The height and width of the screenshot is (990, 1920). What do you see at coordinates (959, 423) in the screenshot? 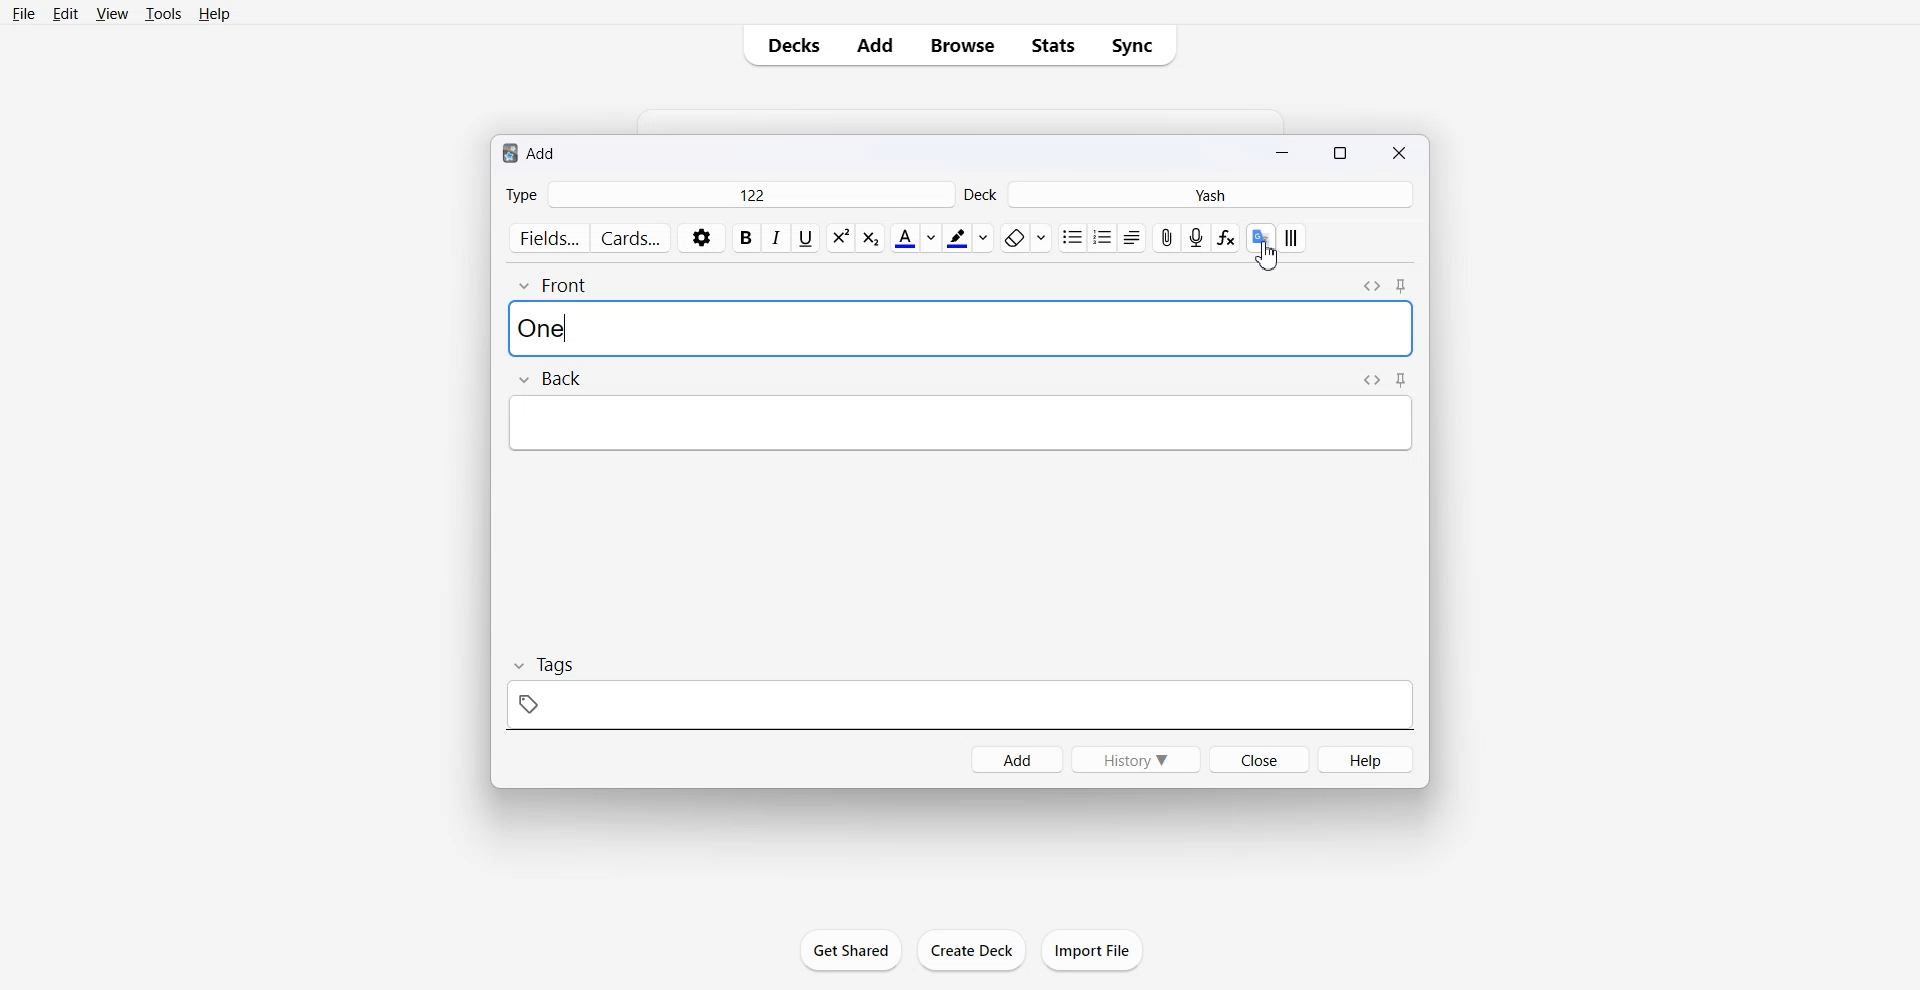
I see `typing space` at bounding box center [959, 423].